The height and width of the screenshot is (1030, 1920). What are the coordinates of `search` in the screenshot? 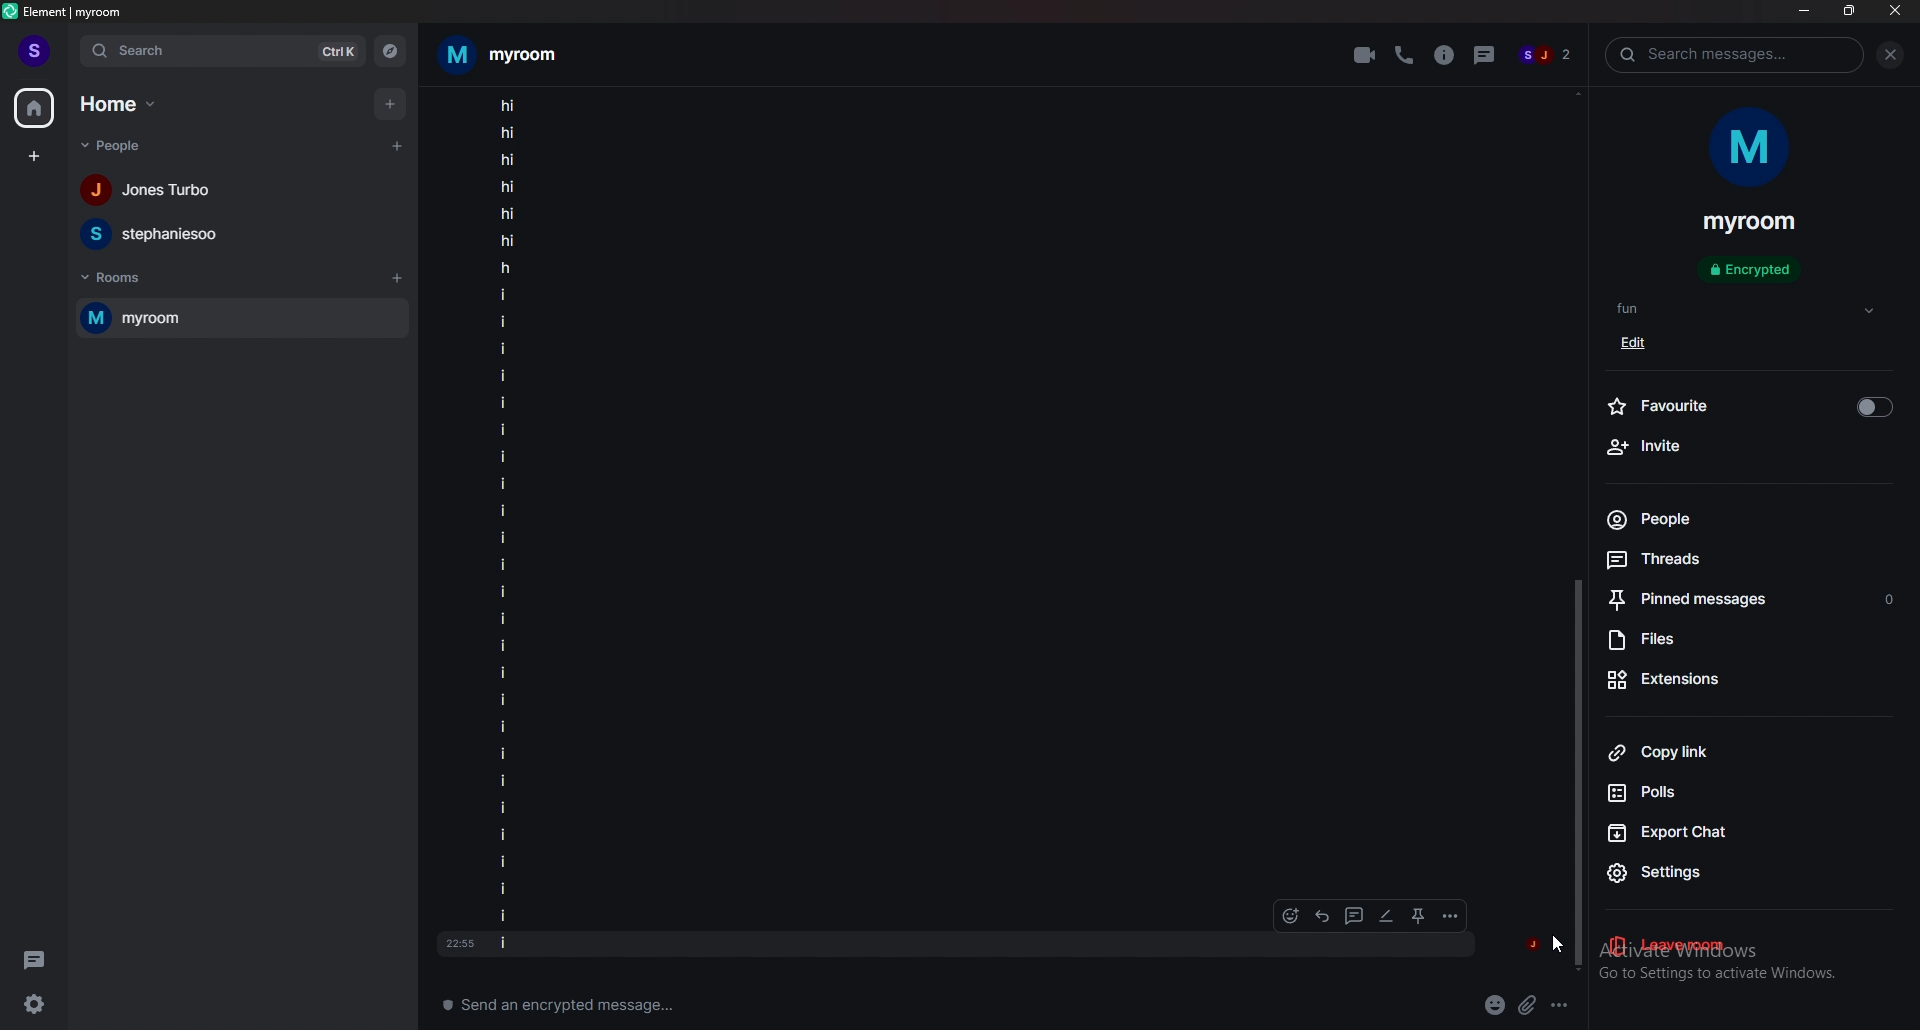 It's located at (223, 52).